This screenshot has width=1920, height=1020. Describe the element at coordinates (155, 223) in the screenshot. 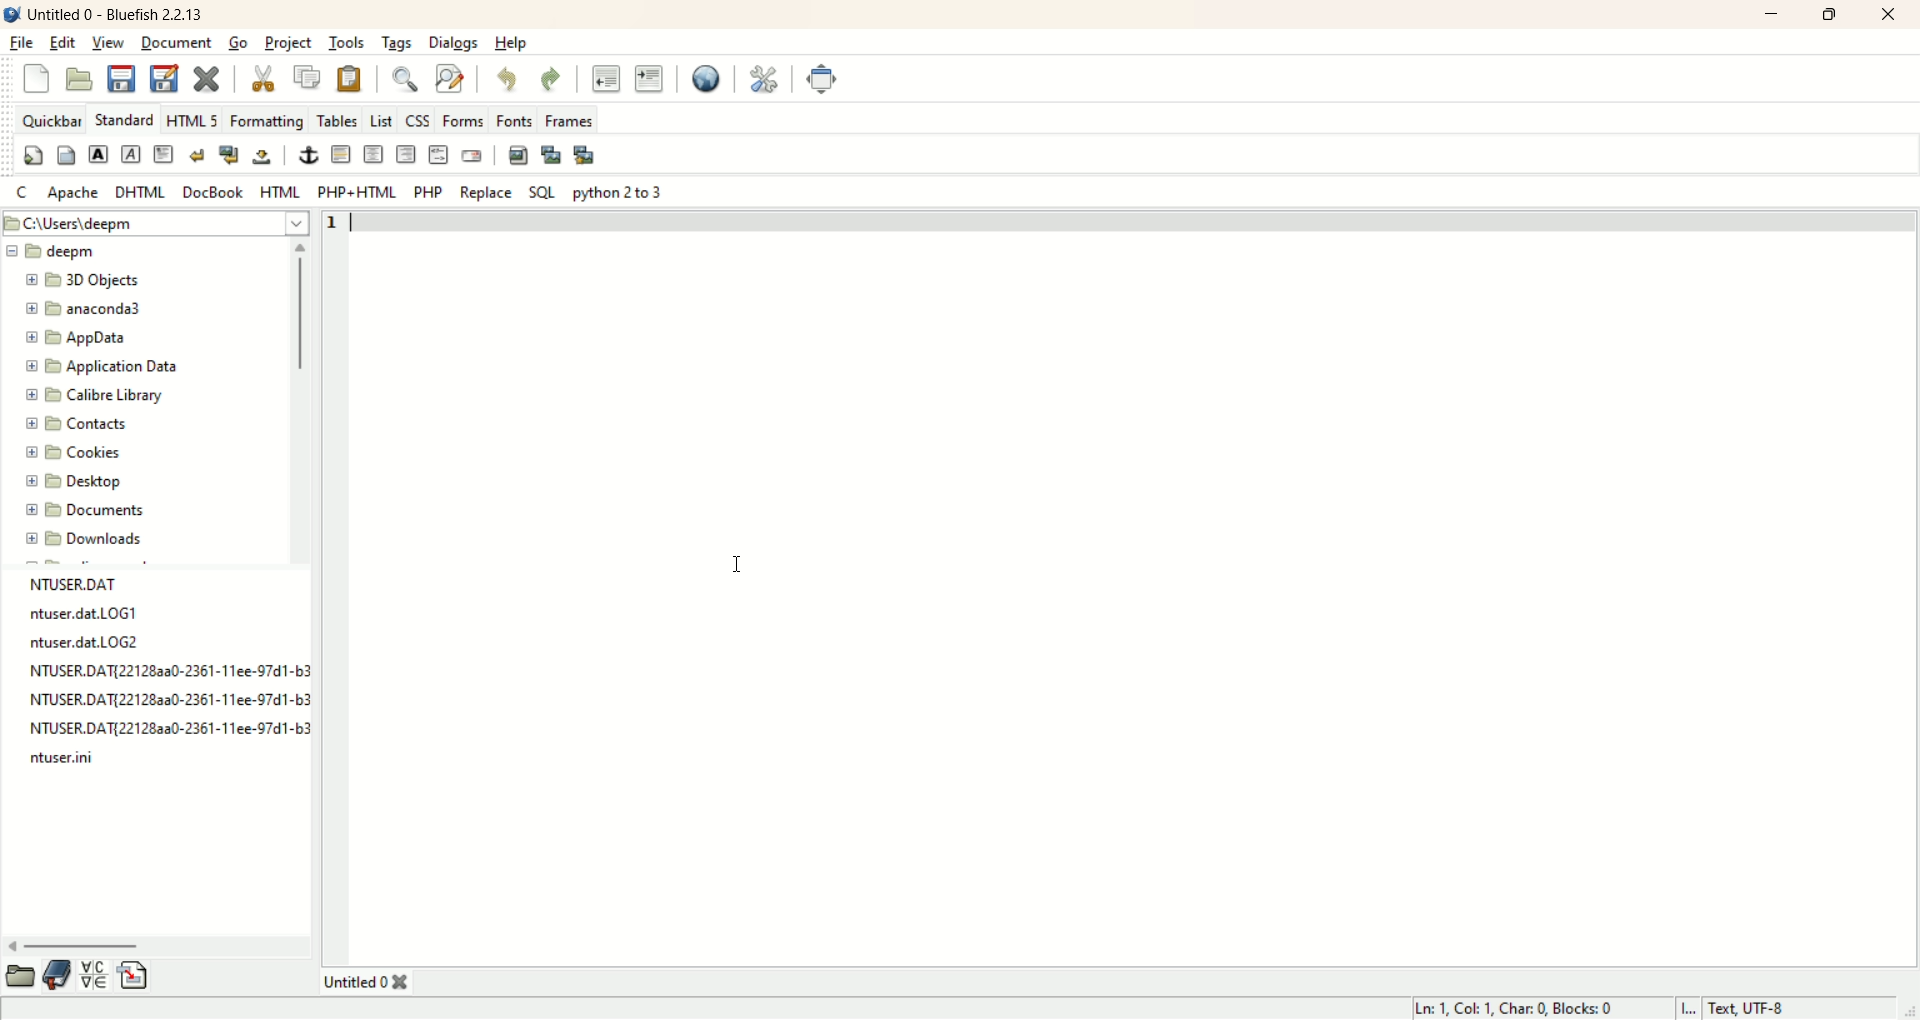

I see `location` at that location.